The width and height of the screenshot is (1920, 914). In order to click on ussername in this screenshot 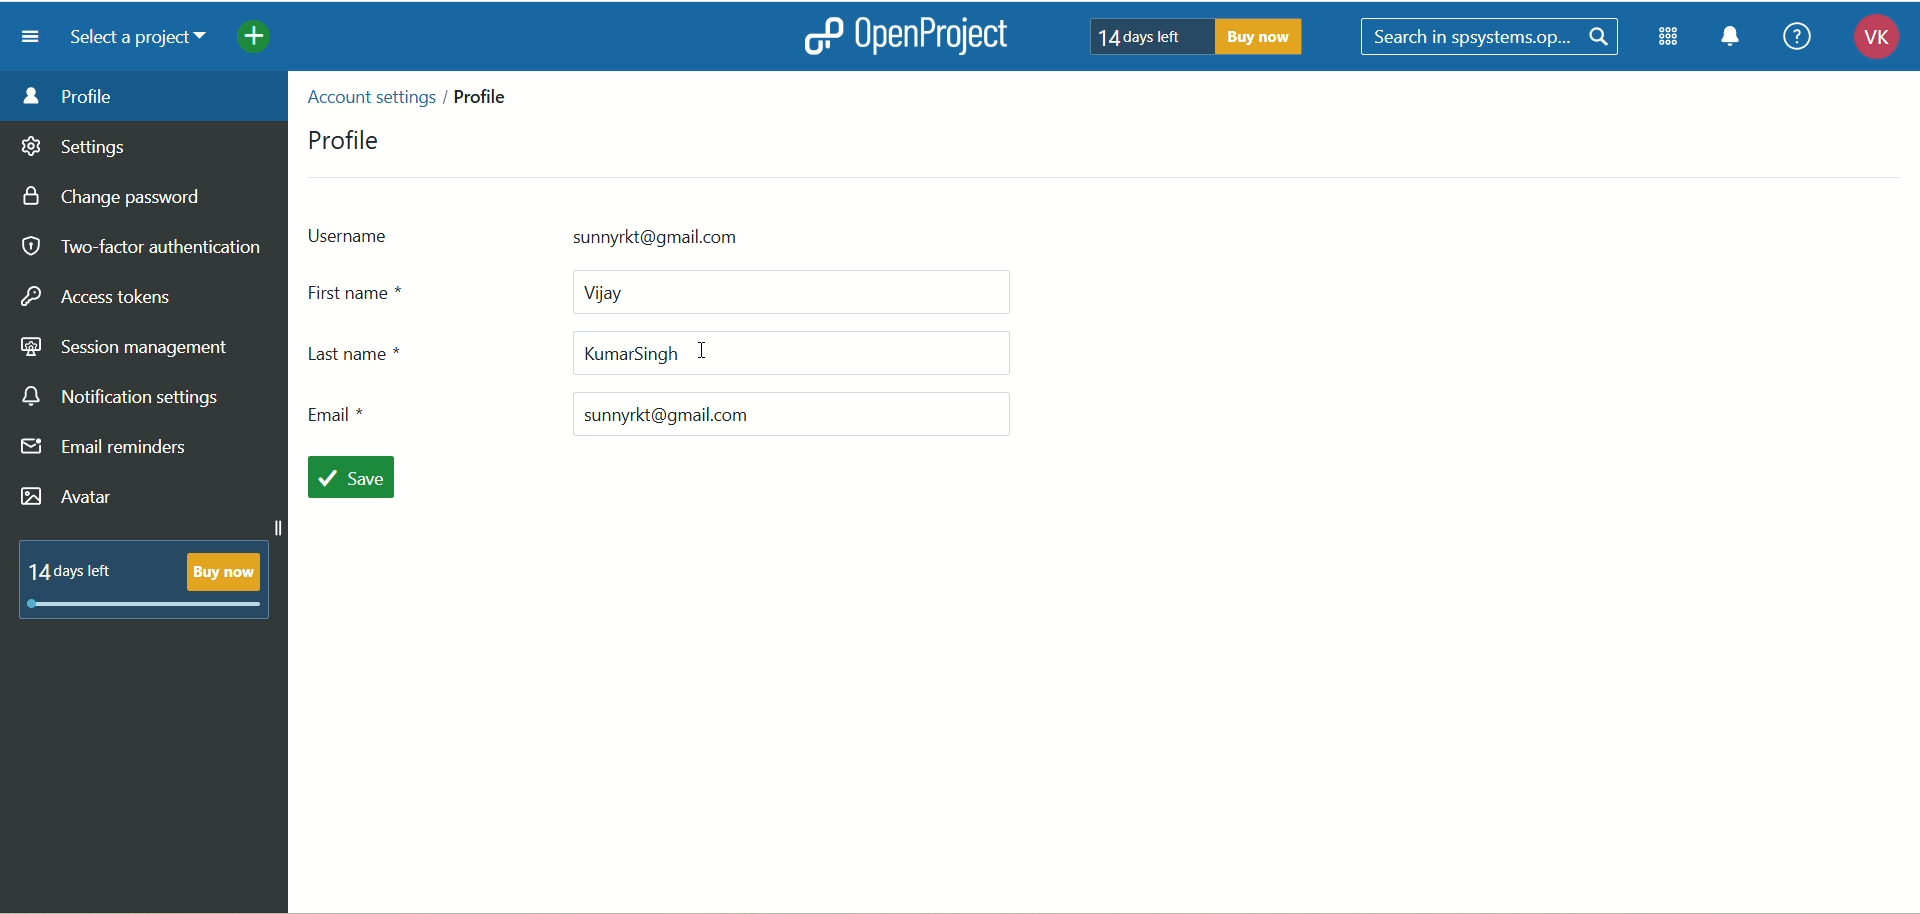, I will do `click(625, 234)`.